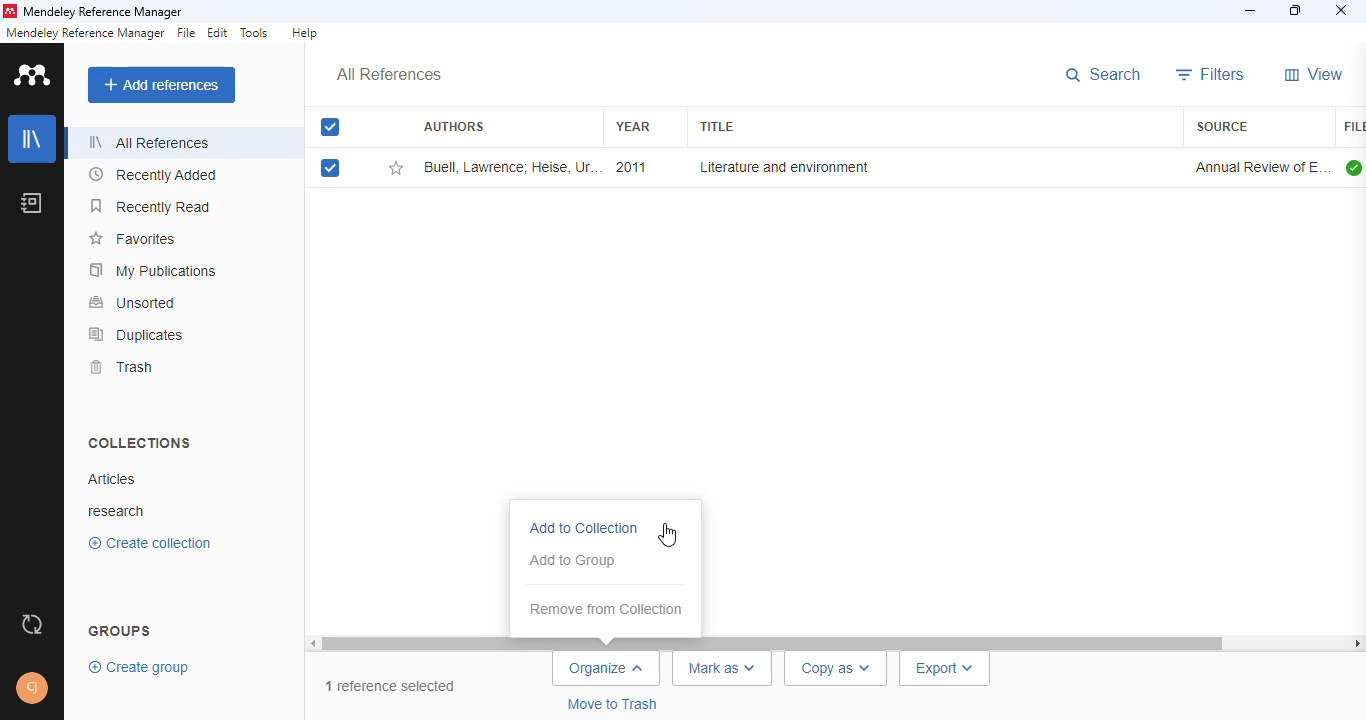  What do you see at coordinates (607, 669) in the screenshot?
I see `organize` at bounding box center [607, 669].